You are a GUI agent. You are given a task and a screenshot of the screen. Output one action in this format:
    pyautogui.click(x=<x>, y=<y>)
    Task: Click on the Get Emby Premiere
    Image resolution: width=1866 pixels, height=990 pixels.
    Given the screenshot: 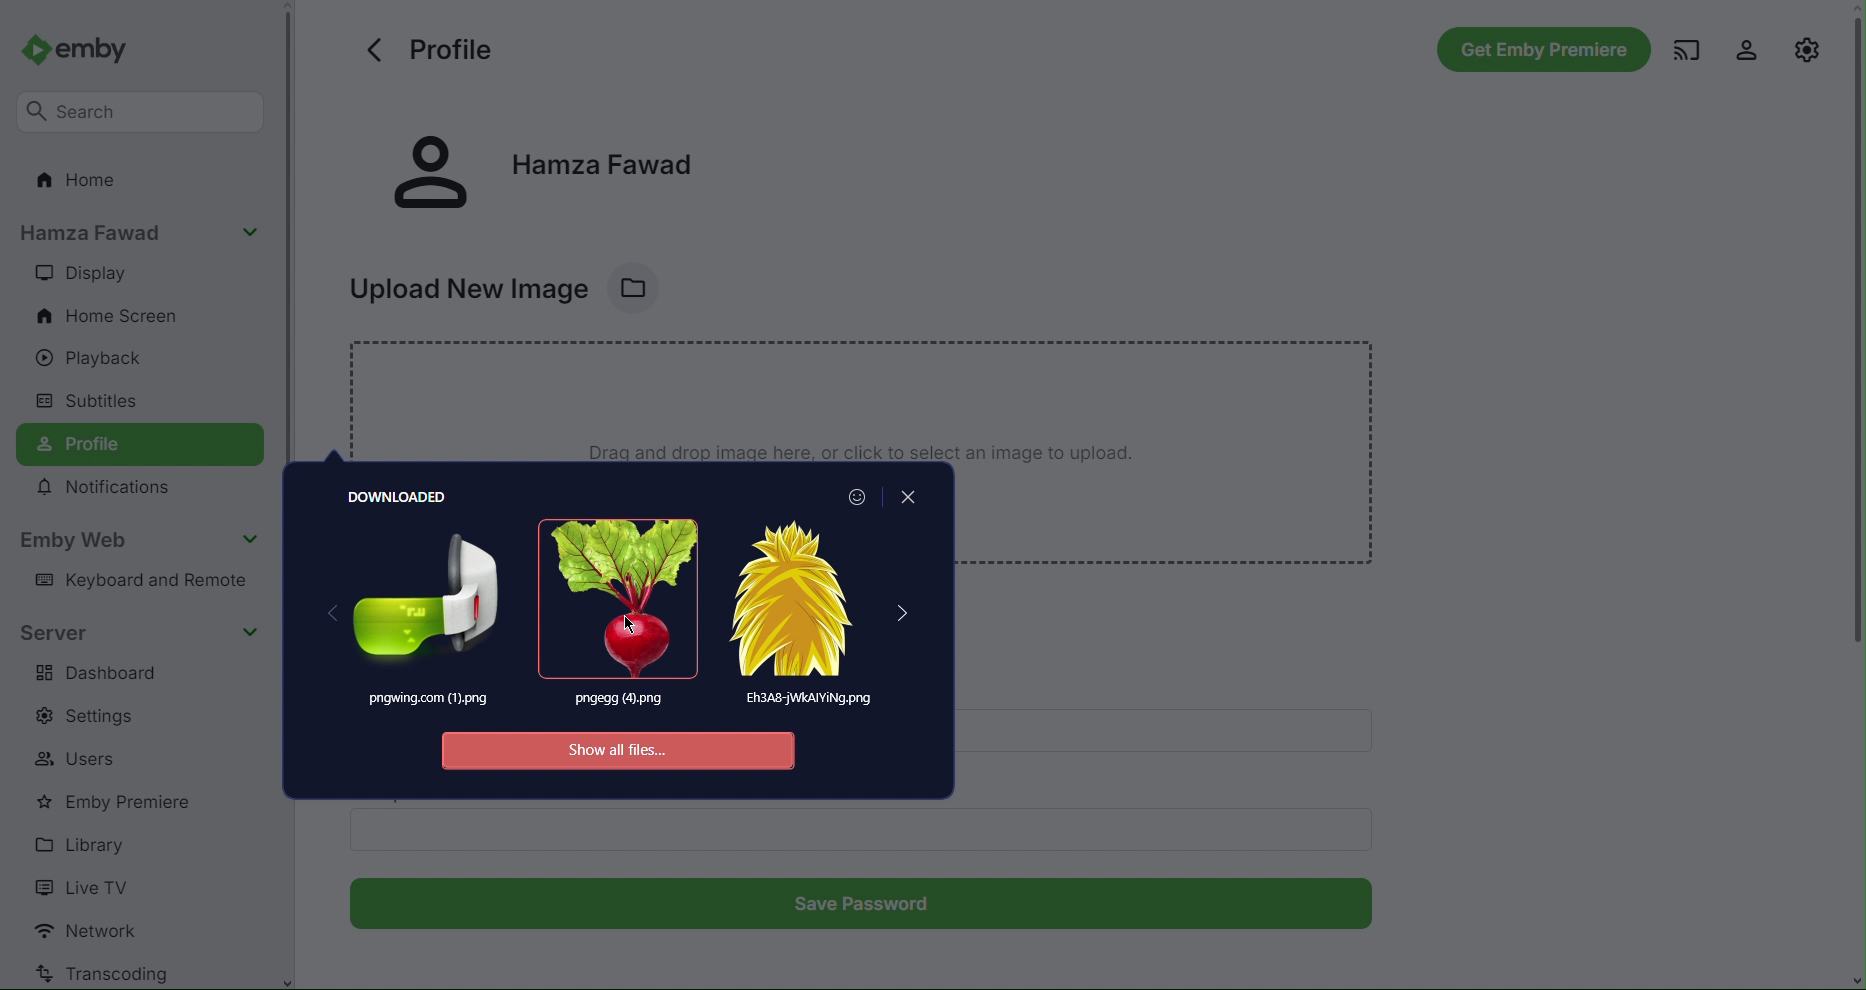 What is the action you would take?
    pyautogui.click(x=1540, y=51)
    